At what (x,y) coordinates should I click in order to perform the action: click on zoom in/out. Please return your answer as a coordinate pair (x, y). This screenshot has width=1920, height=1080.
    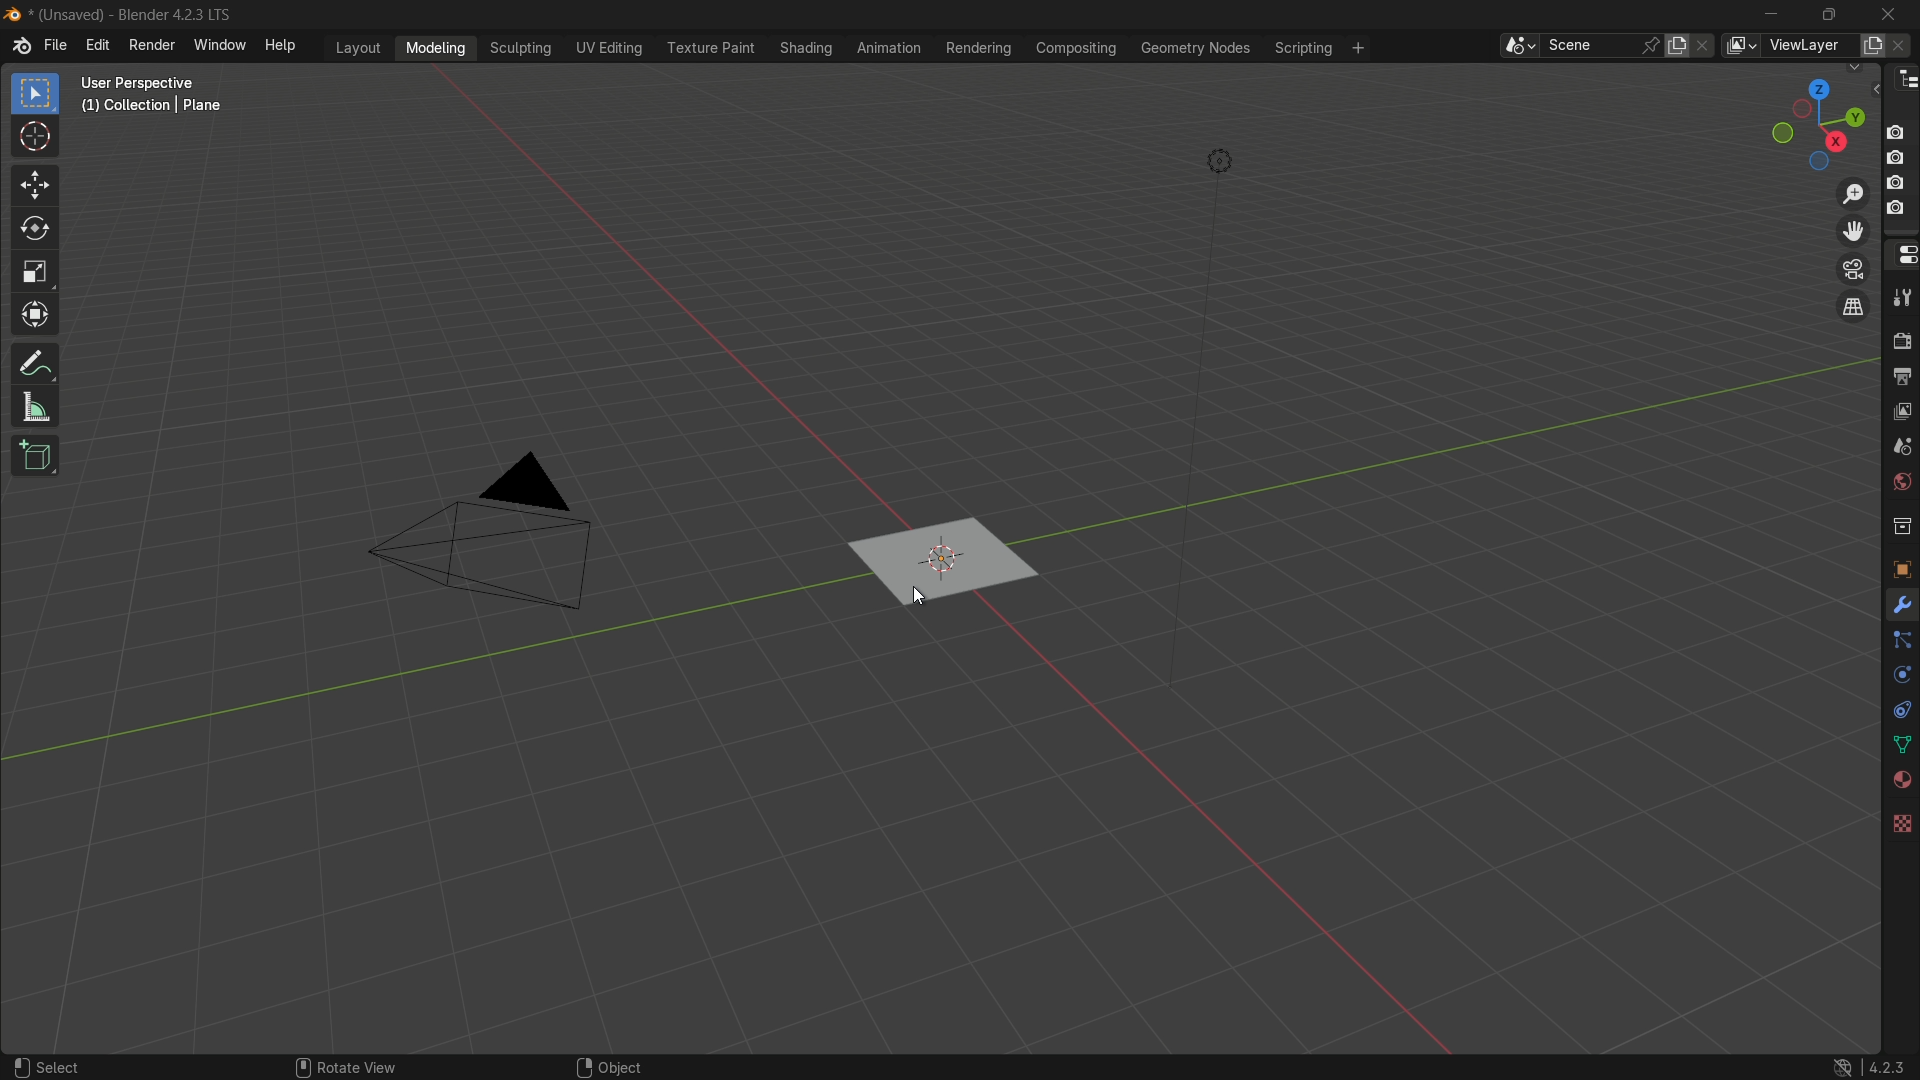
    Looking at the image, I should click on (1852, 194).